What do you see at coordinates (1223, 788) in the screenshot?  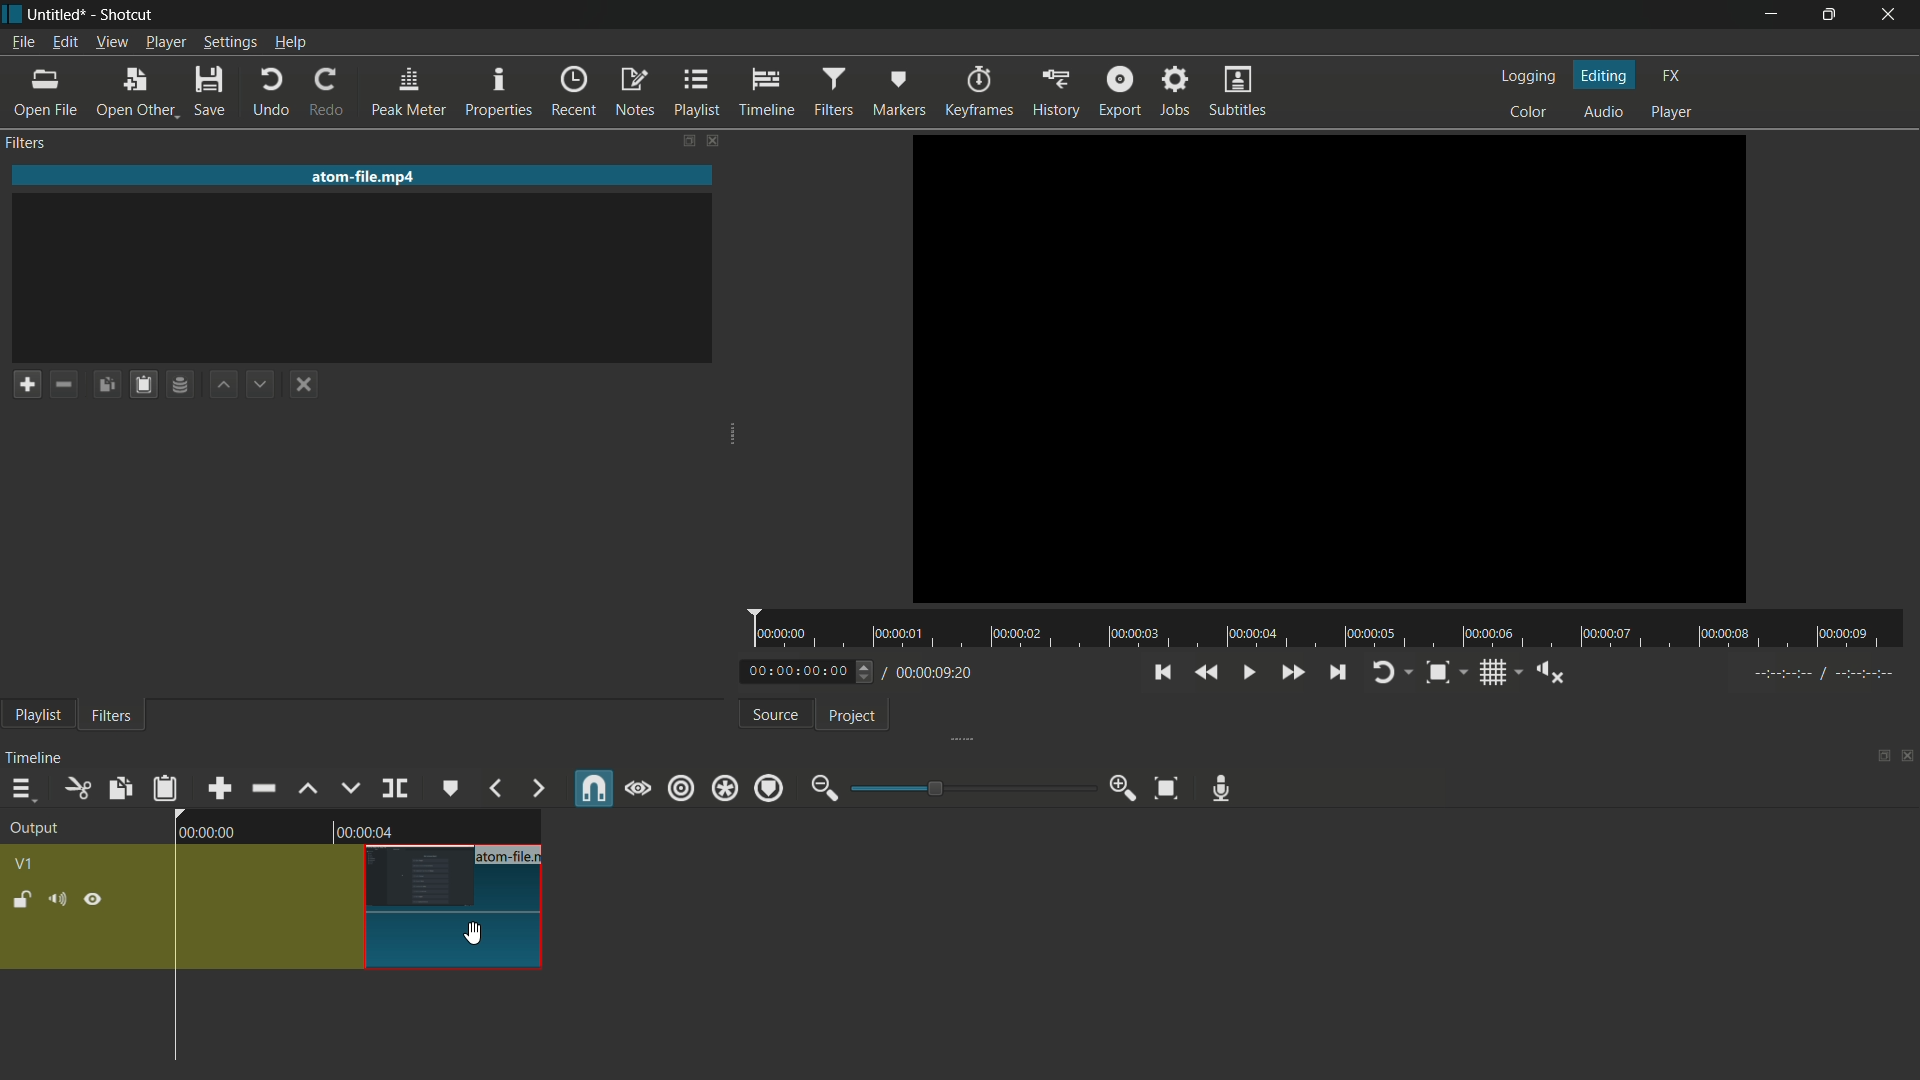 I see `record audio` at bounding box center [1223, 788].